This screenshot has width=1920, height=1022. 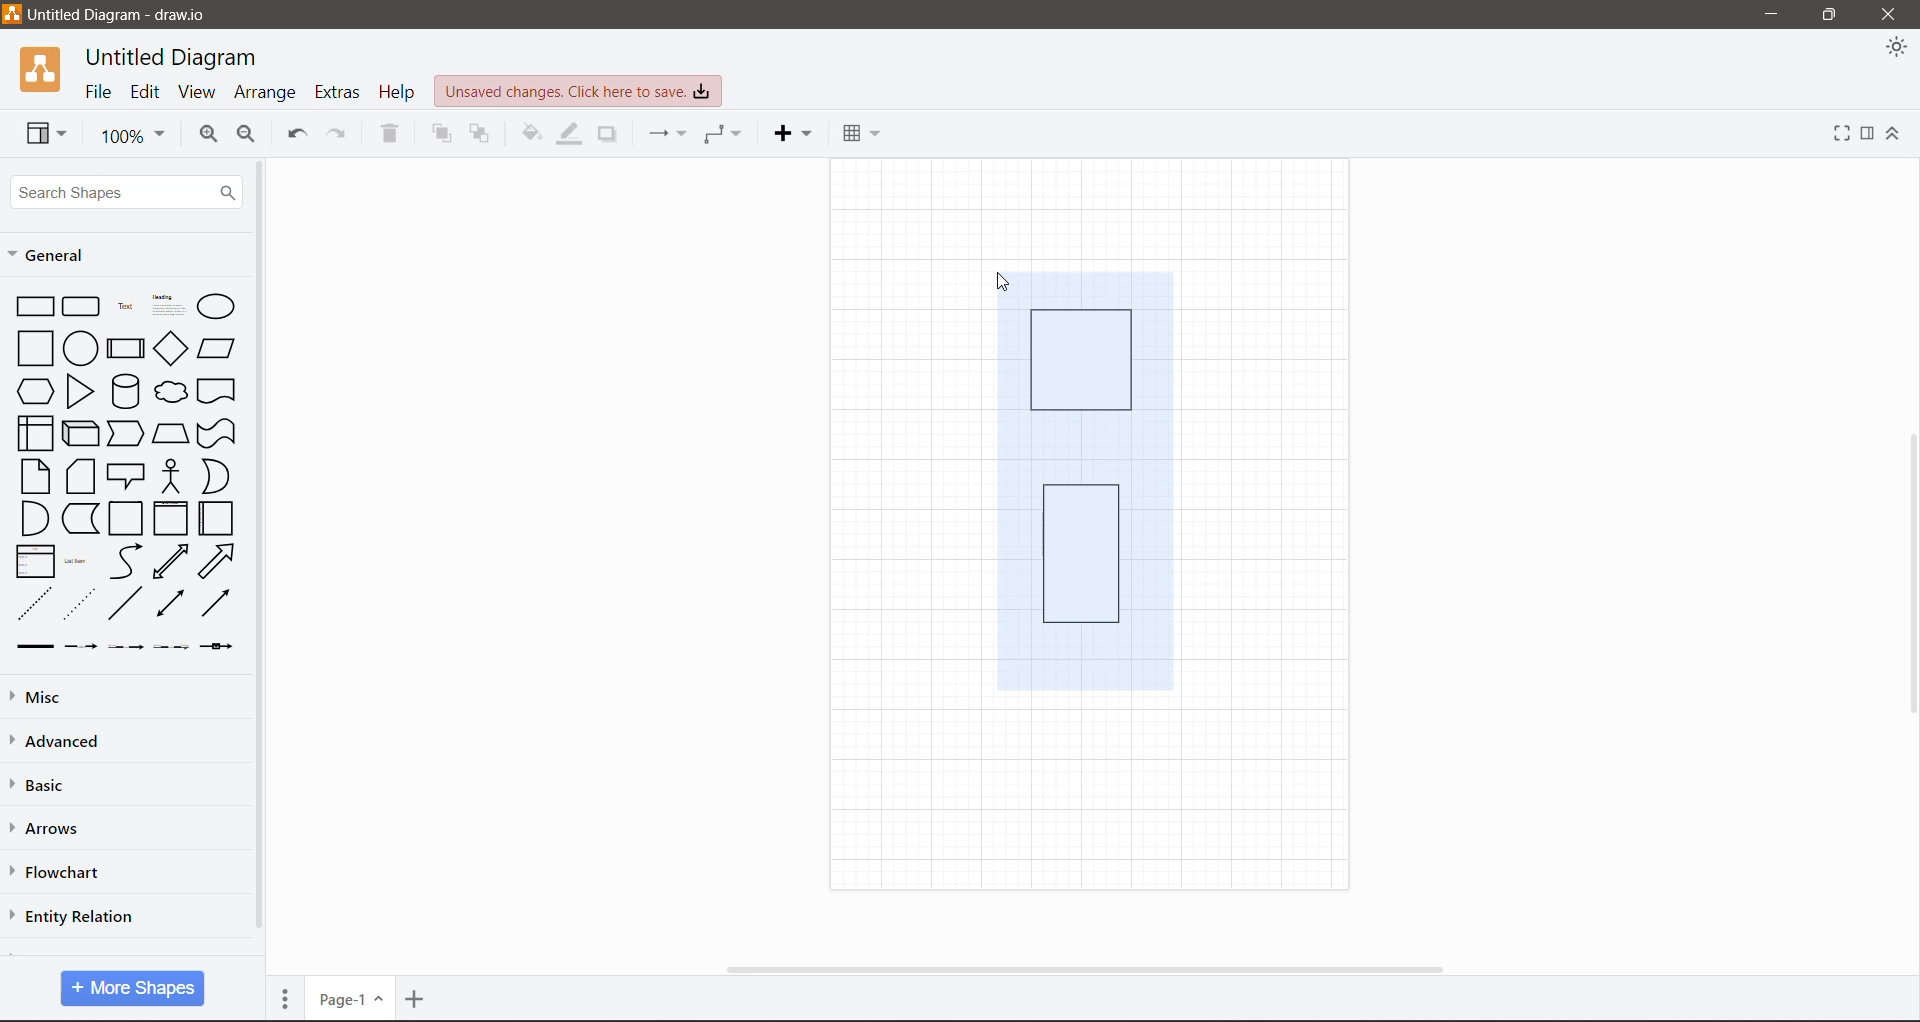 I want to click on Line Color, so click(x=568, y=136).